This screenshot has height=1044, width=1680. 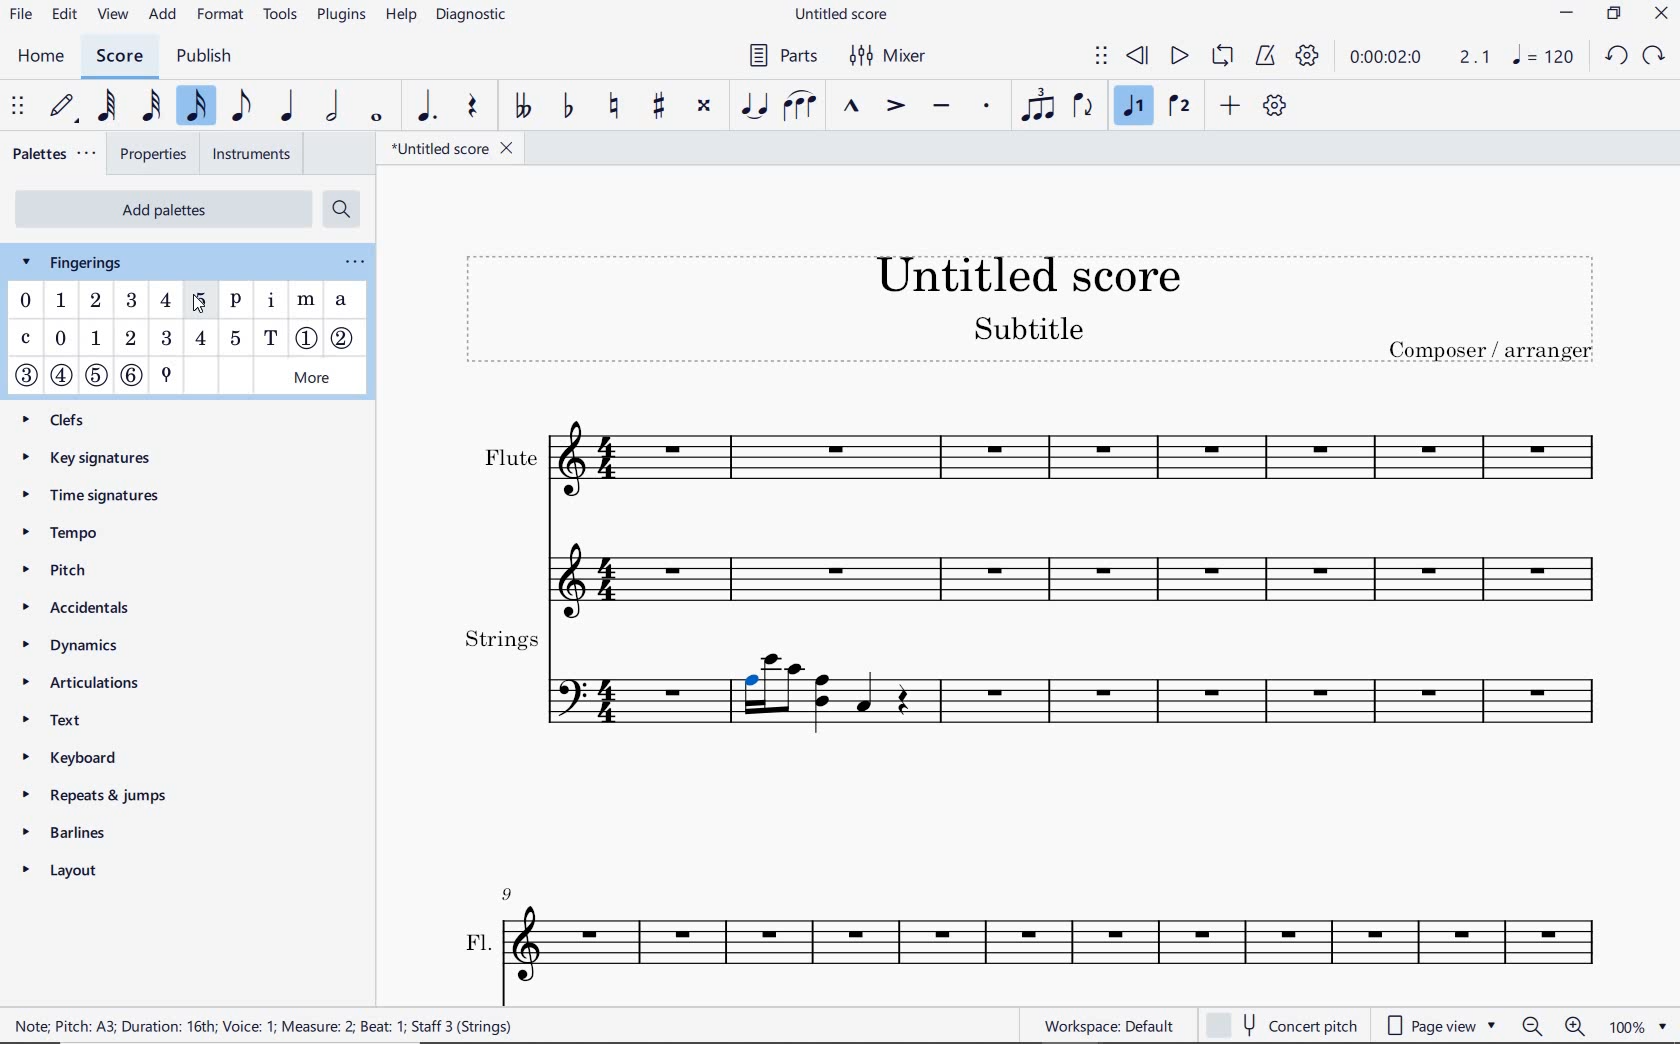 What do you see at coordinates (236, 339) in the screenshot?
I see `LH GUITAR FINGERING 5` at bounding box center [236, 339].